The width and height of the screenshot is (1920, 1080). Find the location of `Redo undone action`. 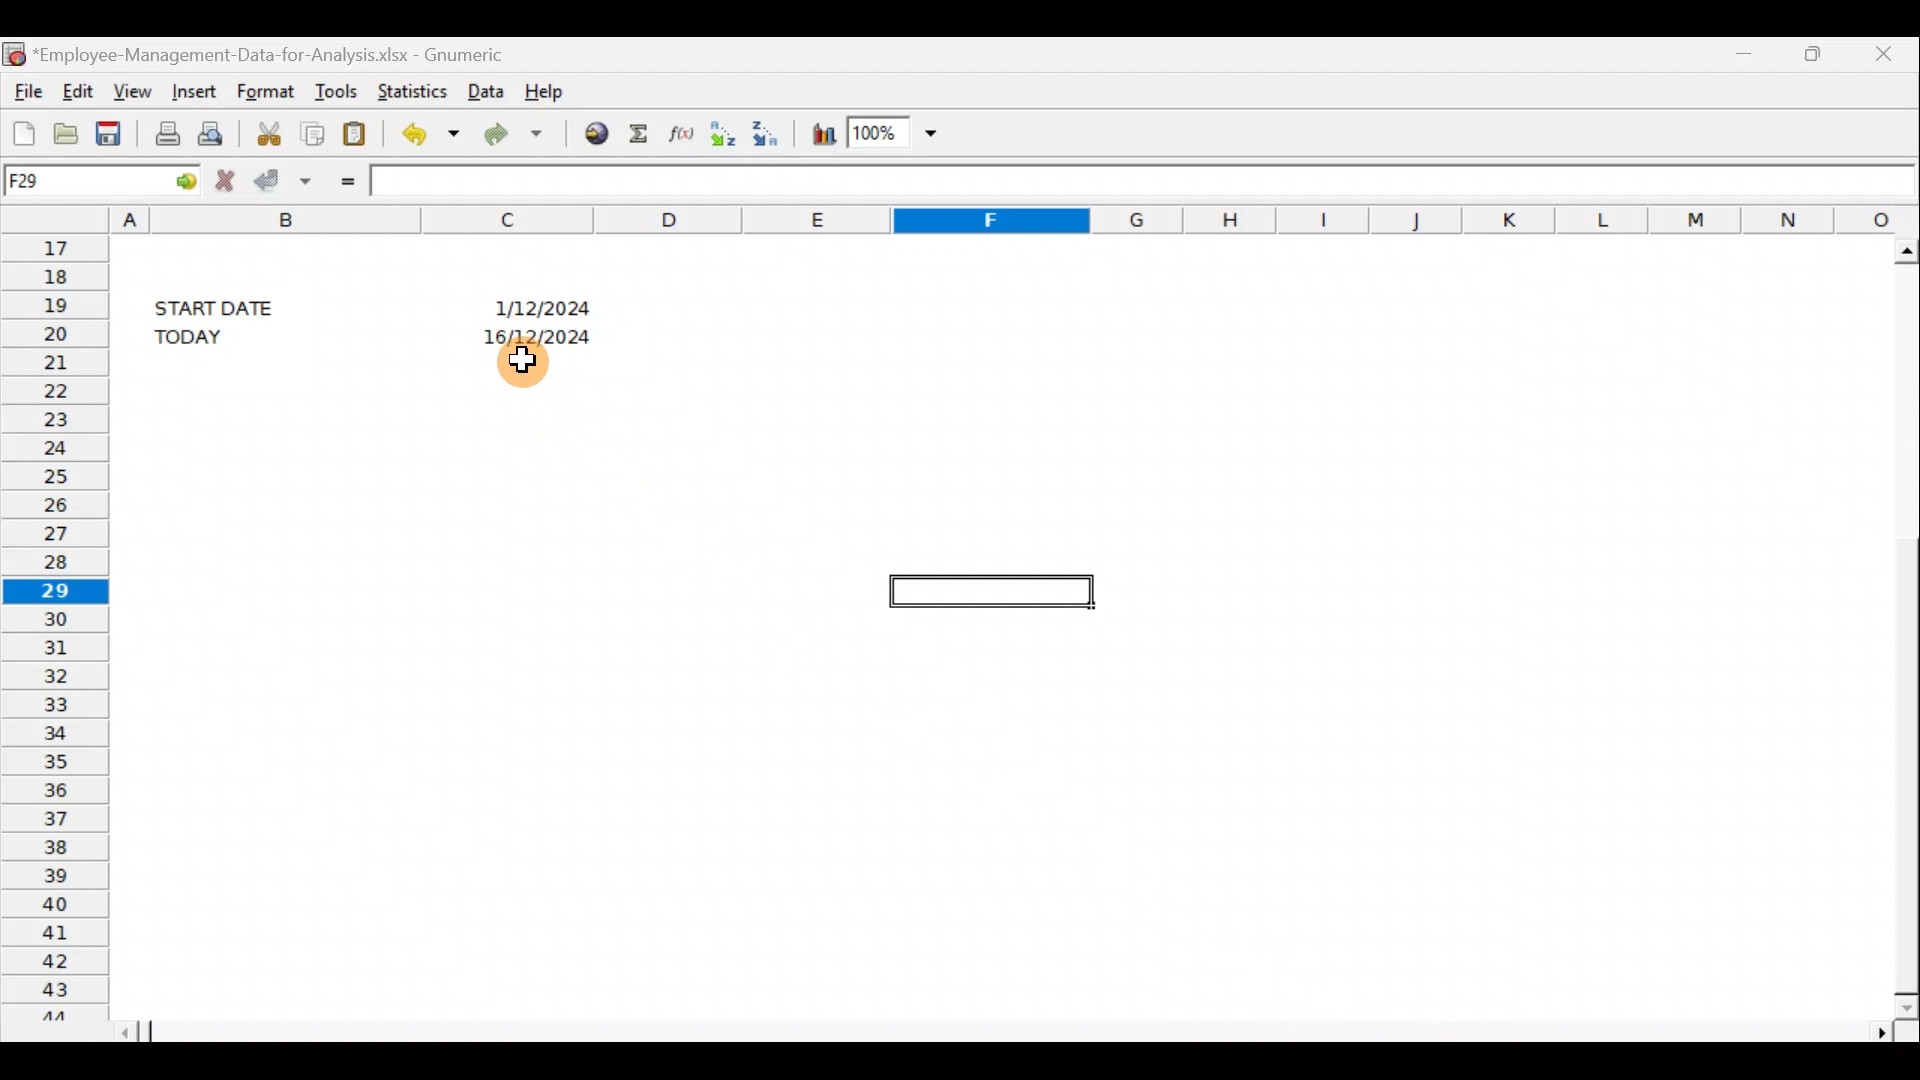

Redo undone action is located at coordinates (509, 133).